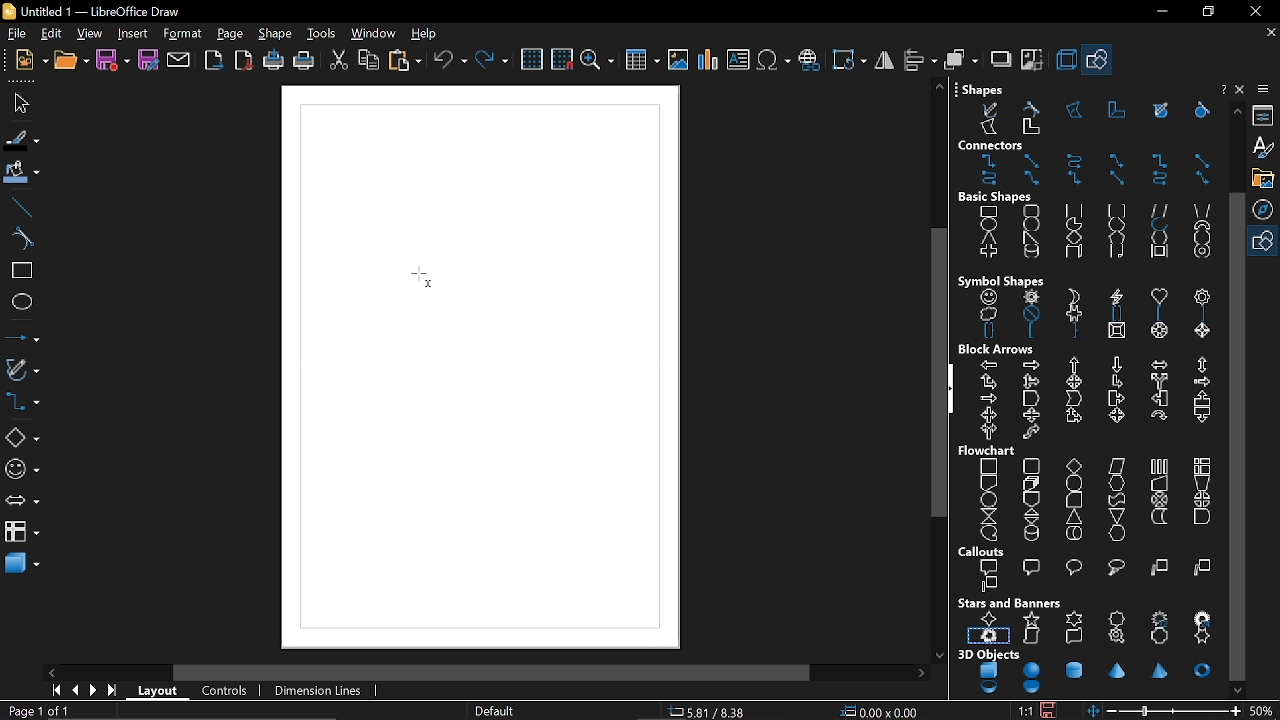 This screenshot has width=1280, height=720. I want to click on previous page, so click(75, 691).